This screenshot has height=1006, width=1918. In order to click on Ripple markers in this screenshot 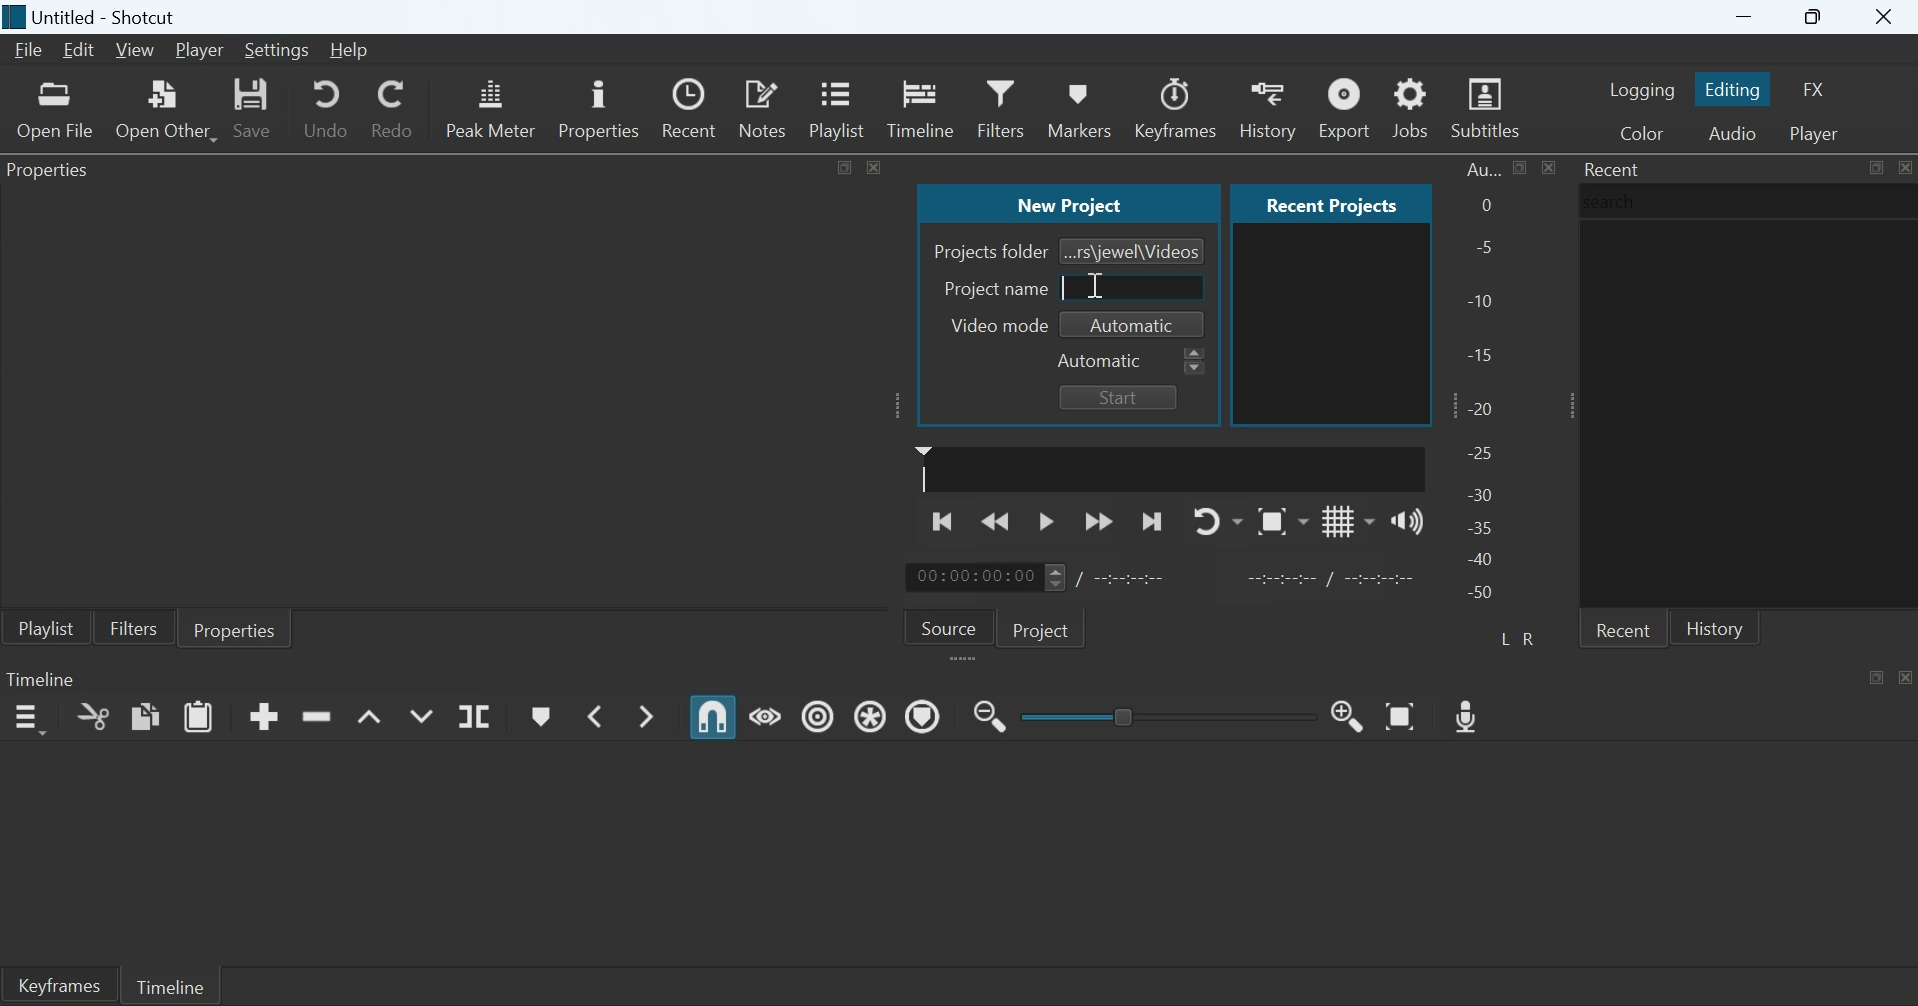, I will do `click(923, 715)`.